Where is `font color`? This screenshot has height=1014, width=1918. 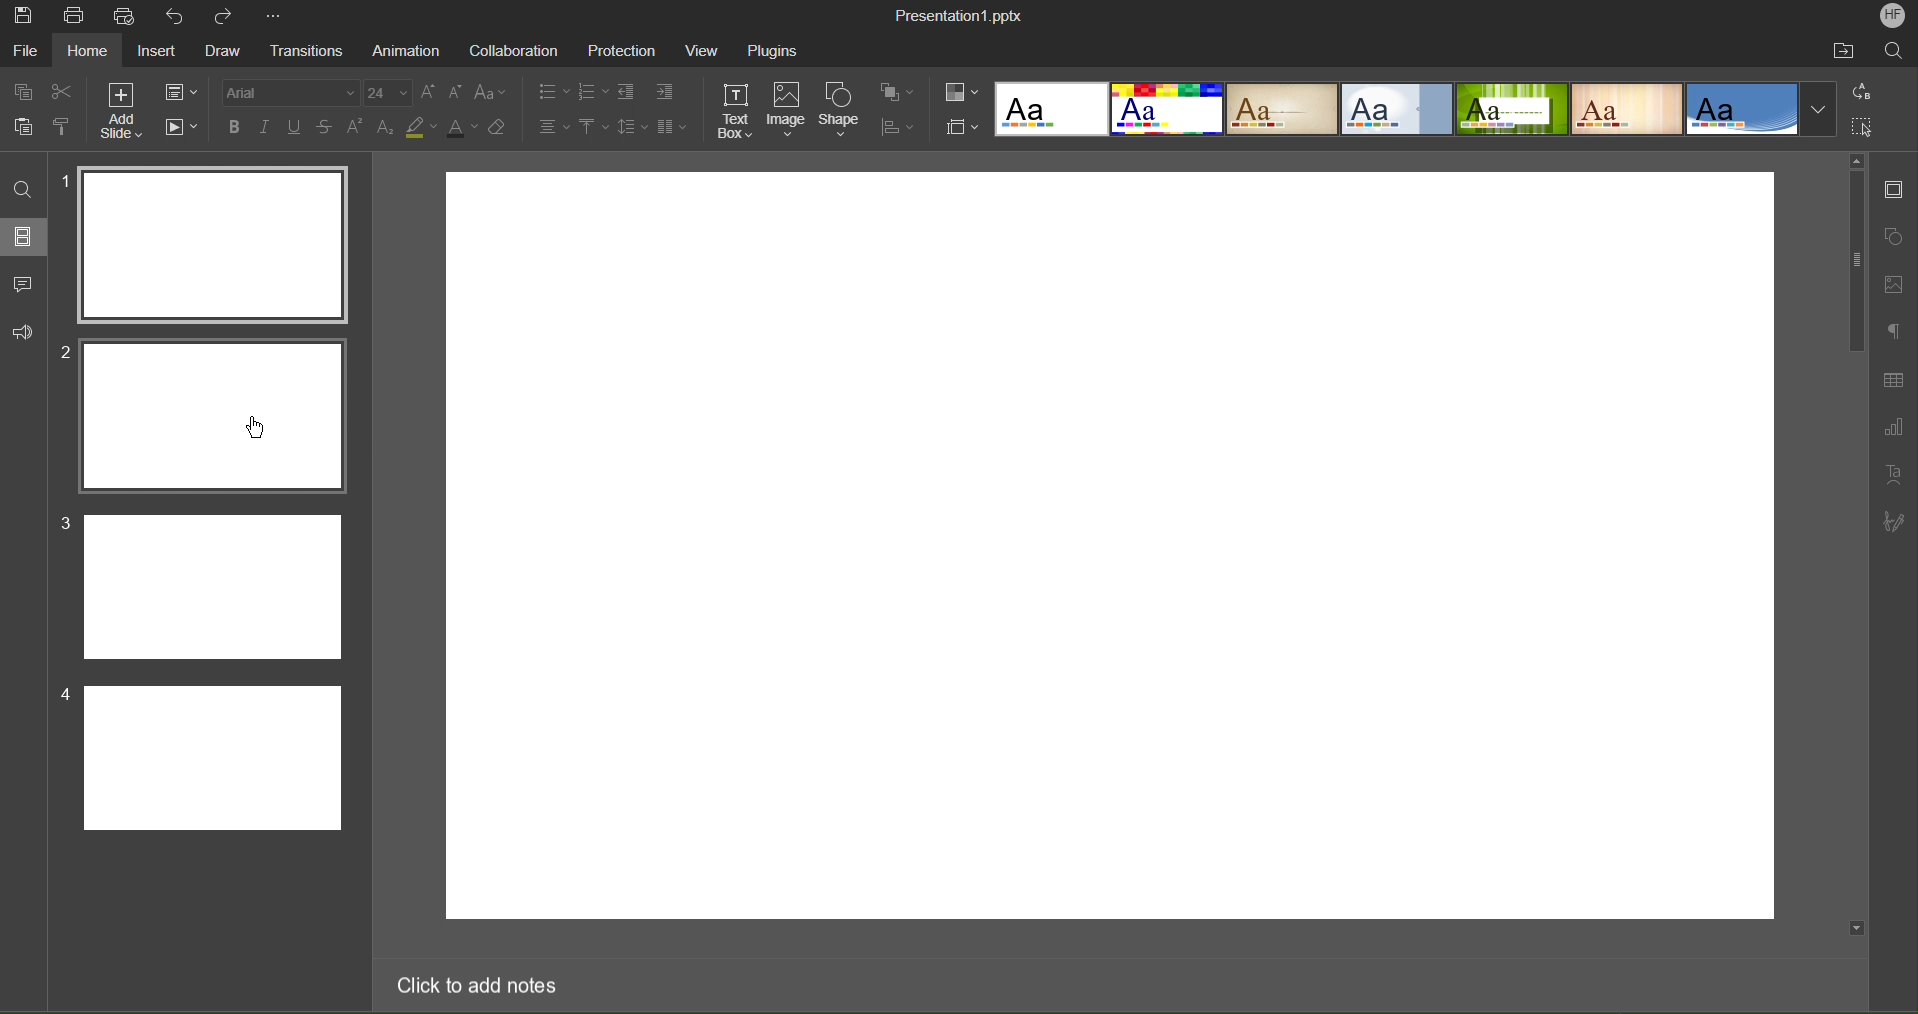 font color is located at coordinates (463, 130).